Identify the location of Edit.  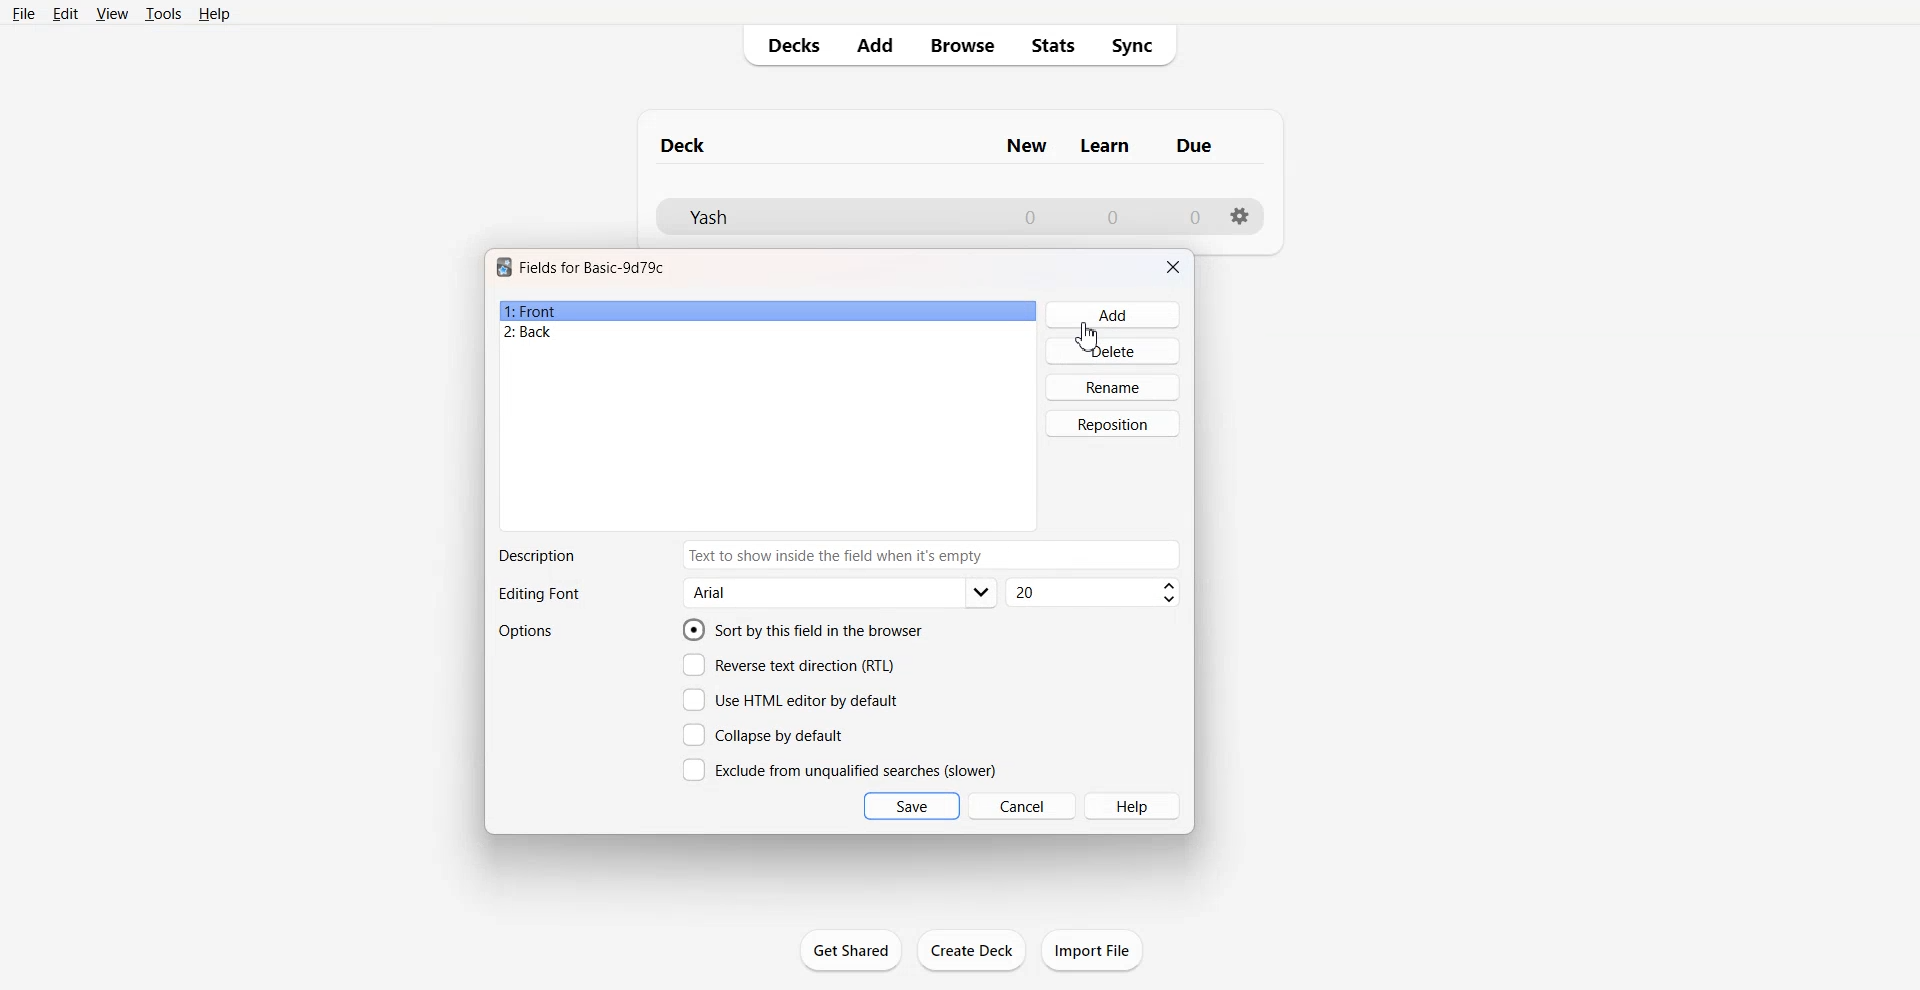
(65, 14).